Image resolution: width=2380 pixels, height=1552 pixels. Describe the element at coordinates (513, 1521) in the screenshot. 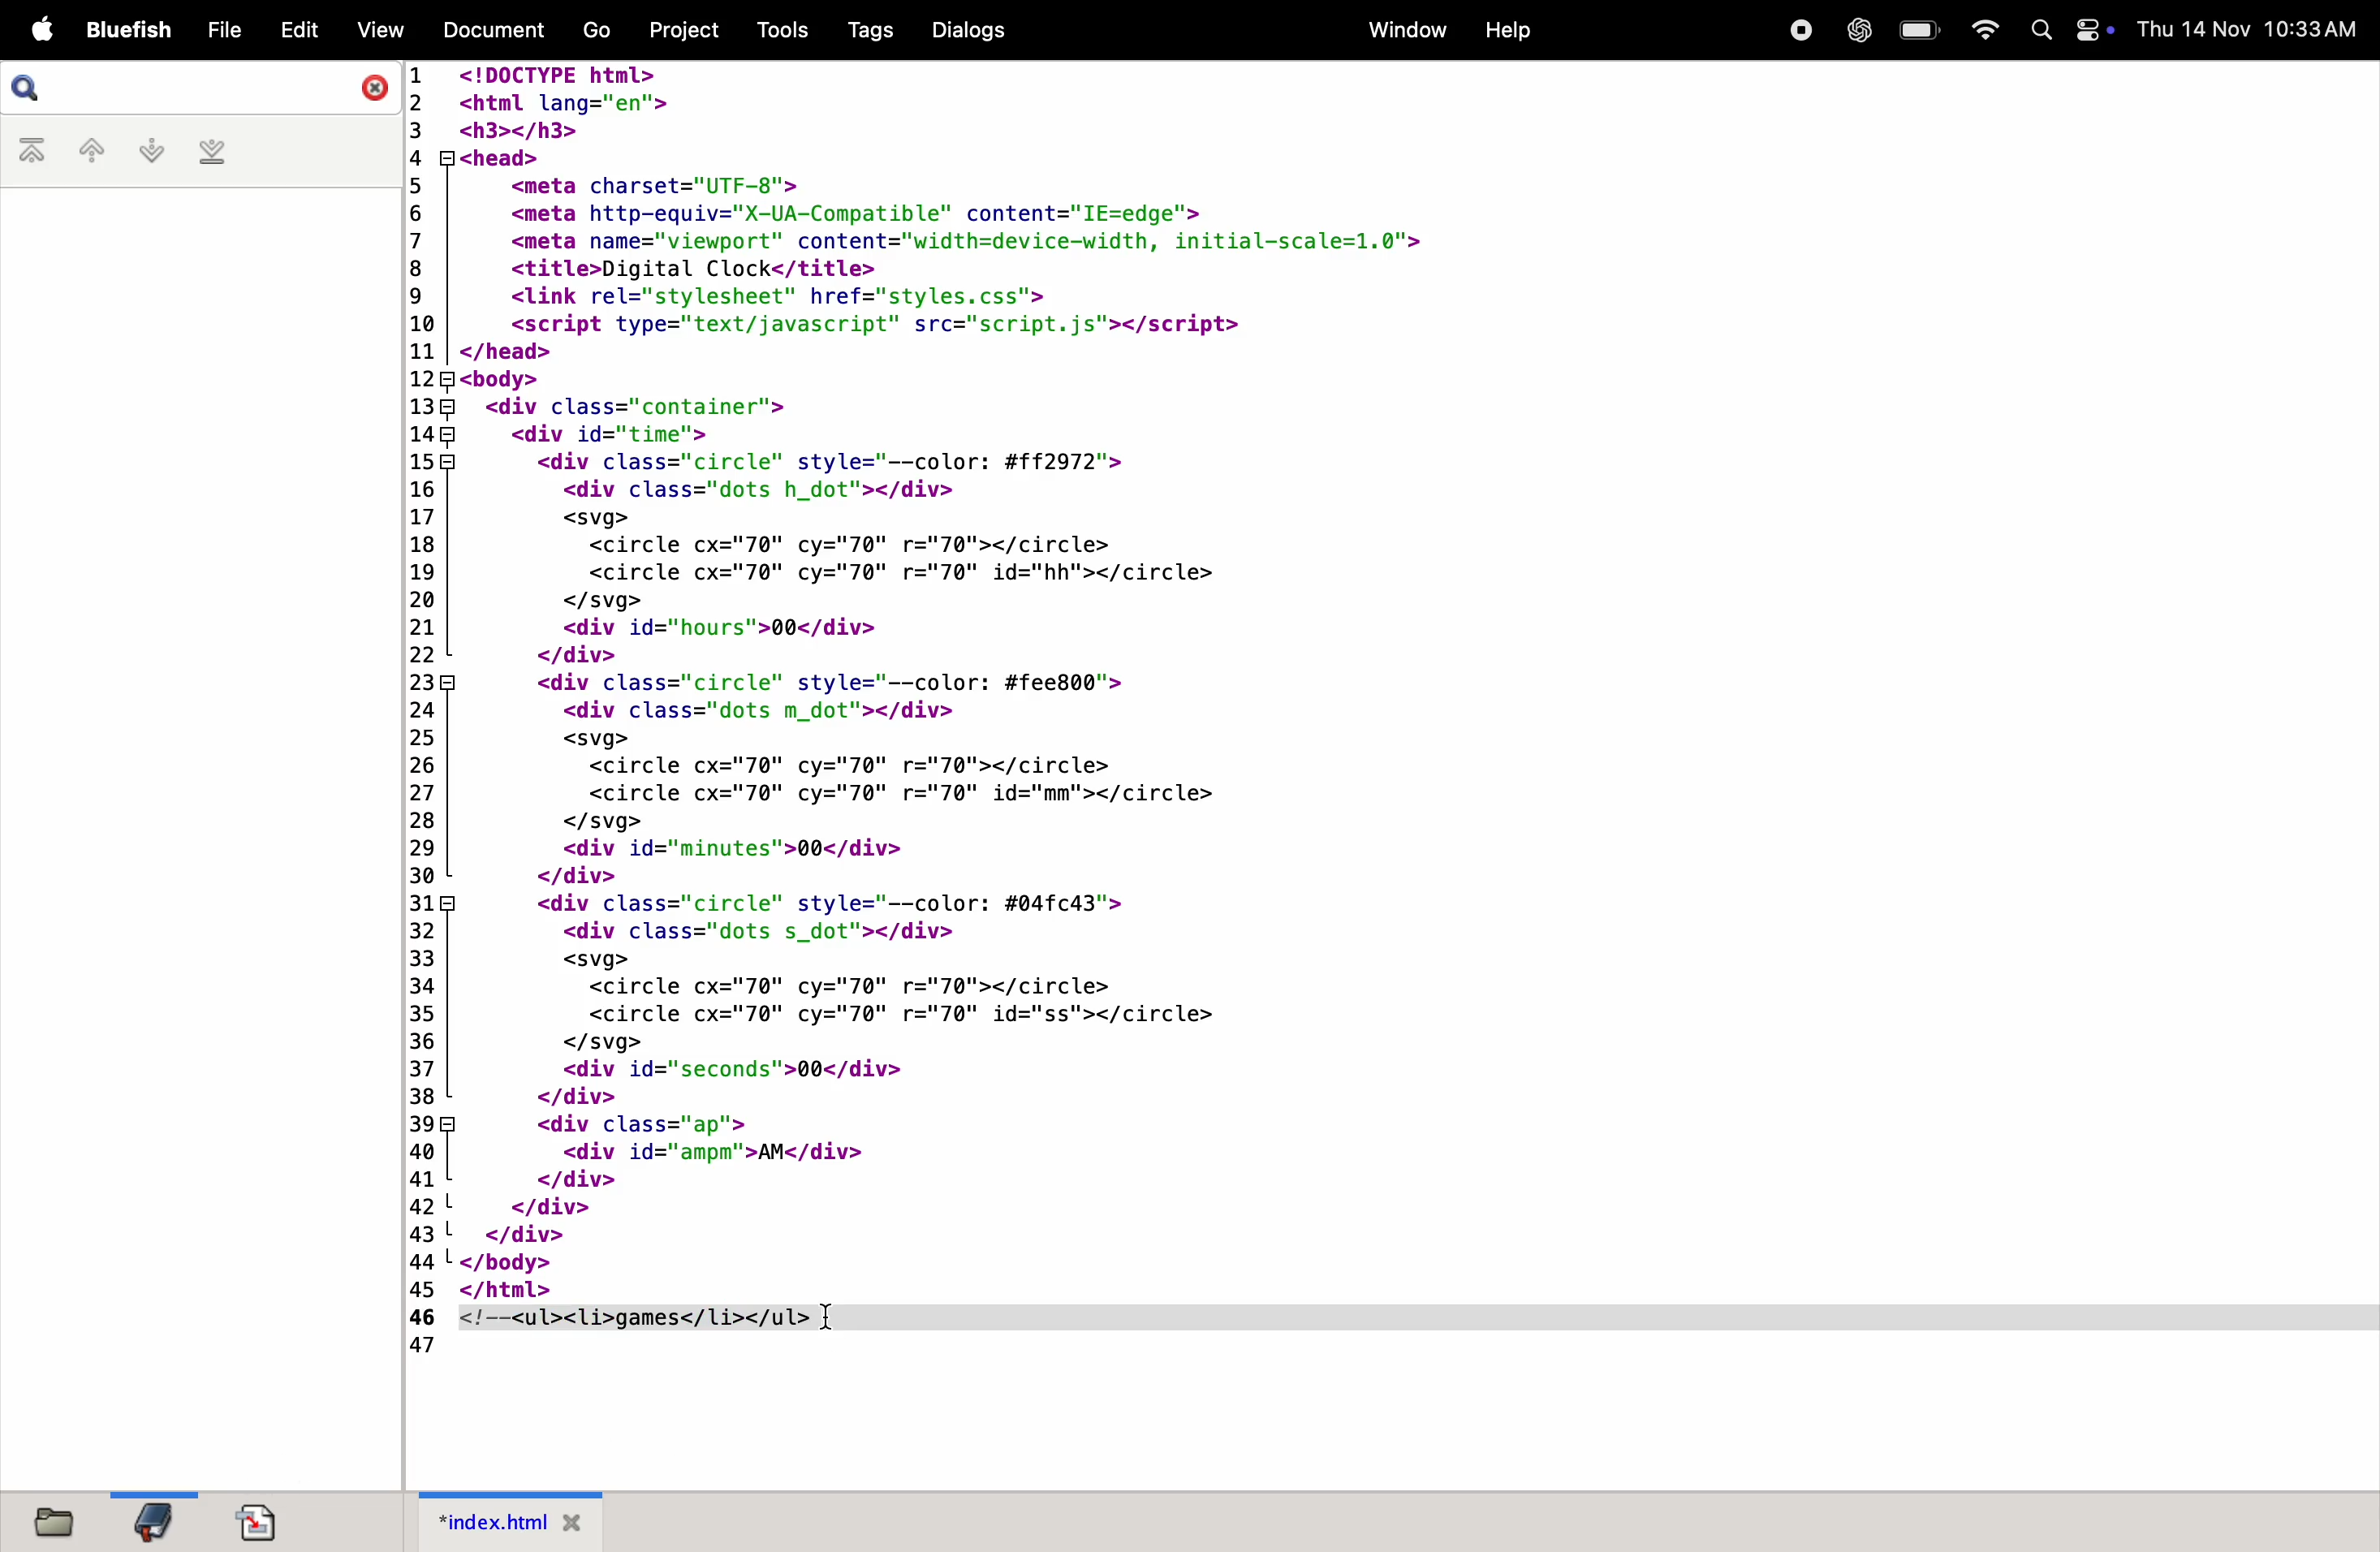

I see `index.html` at that location.